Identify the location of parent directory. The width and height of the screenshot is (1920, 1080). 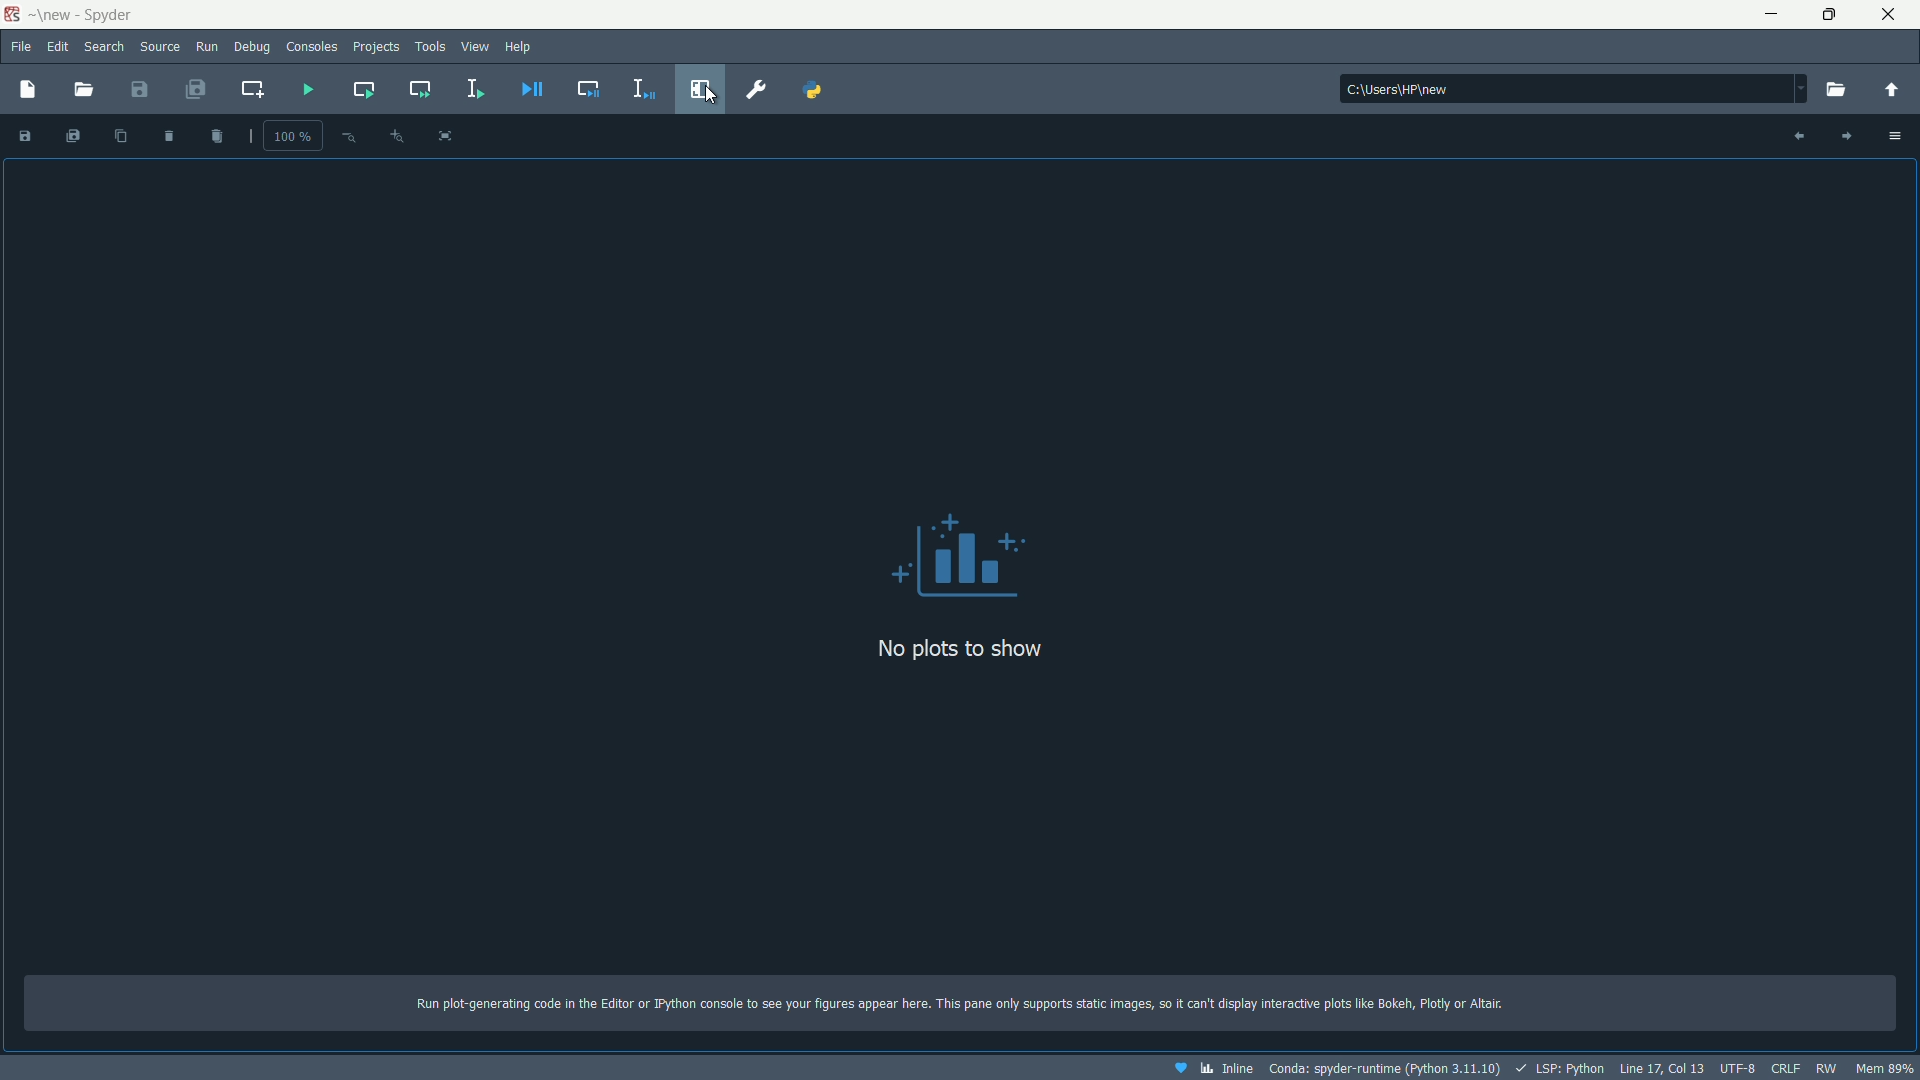
(1893, 90).